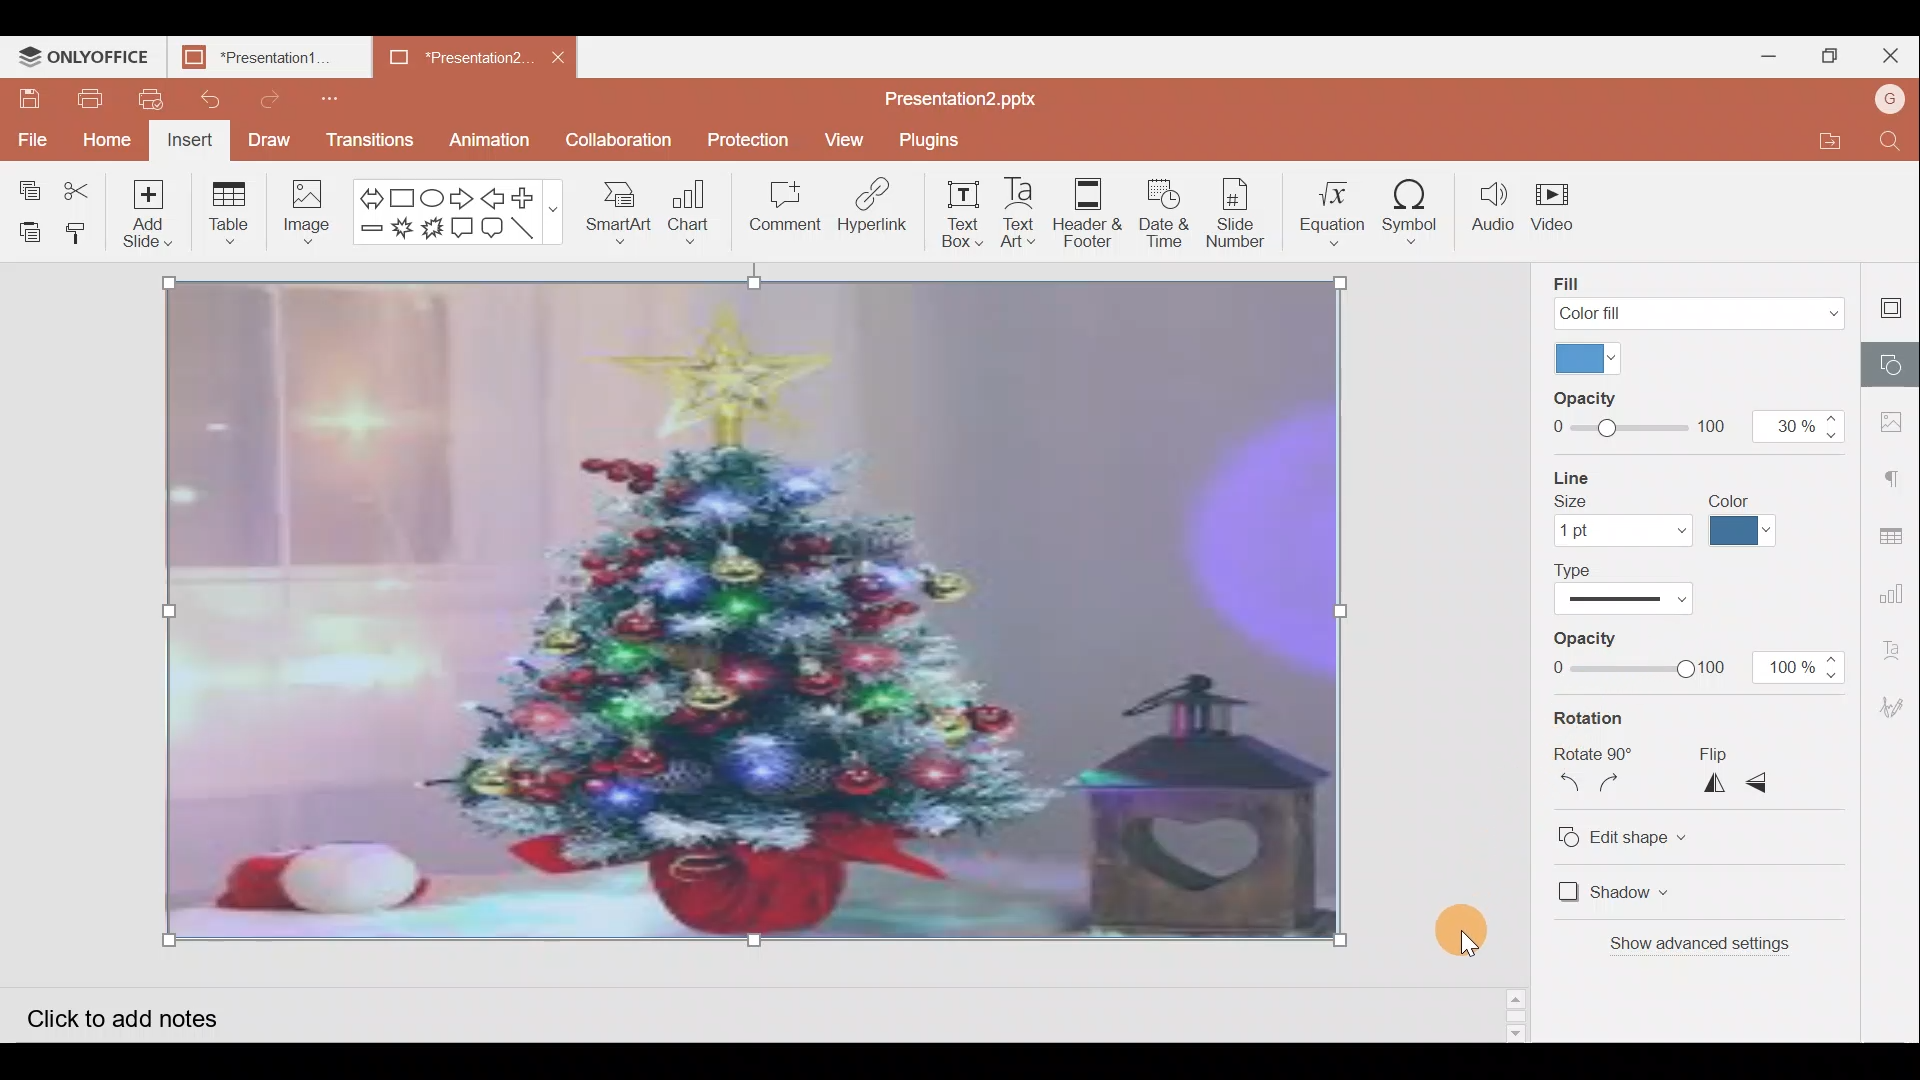  Describe the element at coordinates (1895, 302) in the screenshot. I see `Slide settings` at that location.